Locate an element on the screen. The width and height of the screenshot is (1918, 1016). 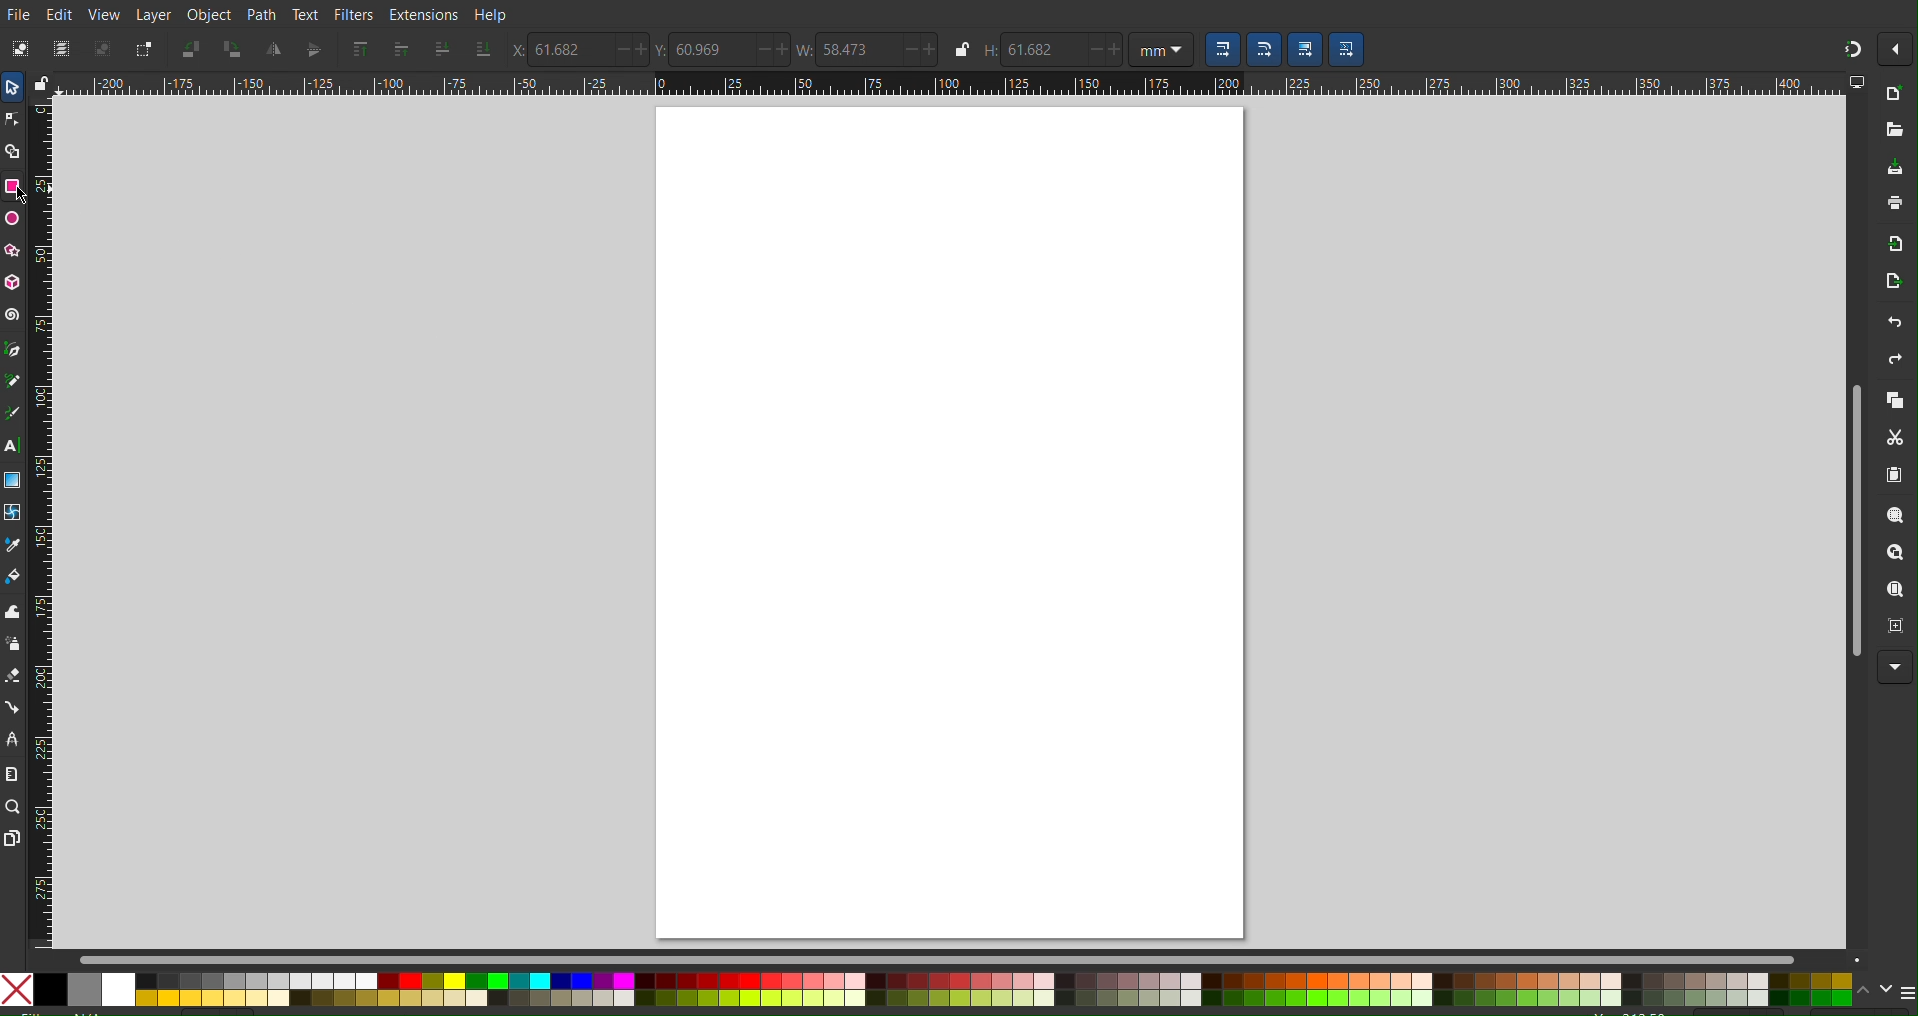
Line Color is located at coordinates (12, 546).